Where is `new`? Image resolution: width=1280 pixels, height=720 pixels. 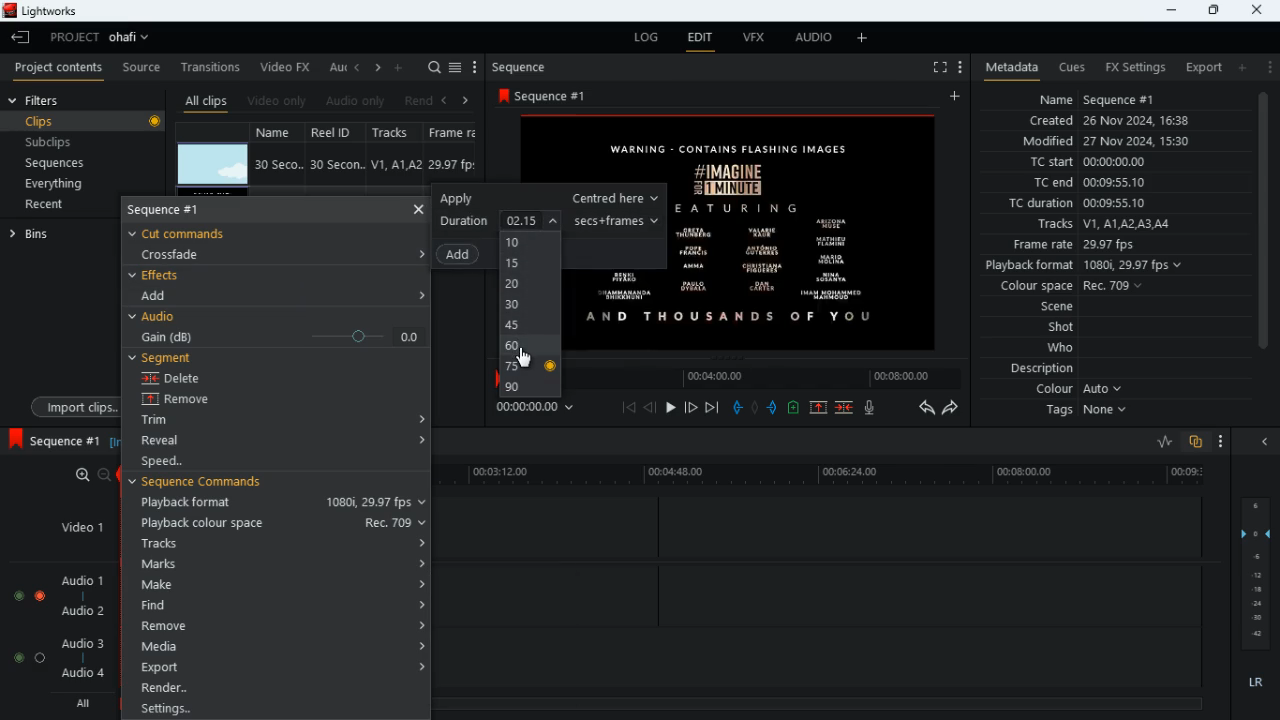 new is located at coordinates (796, 410).